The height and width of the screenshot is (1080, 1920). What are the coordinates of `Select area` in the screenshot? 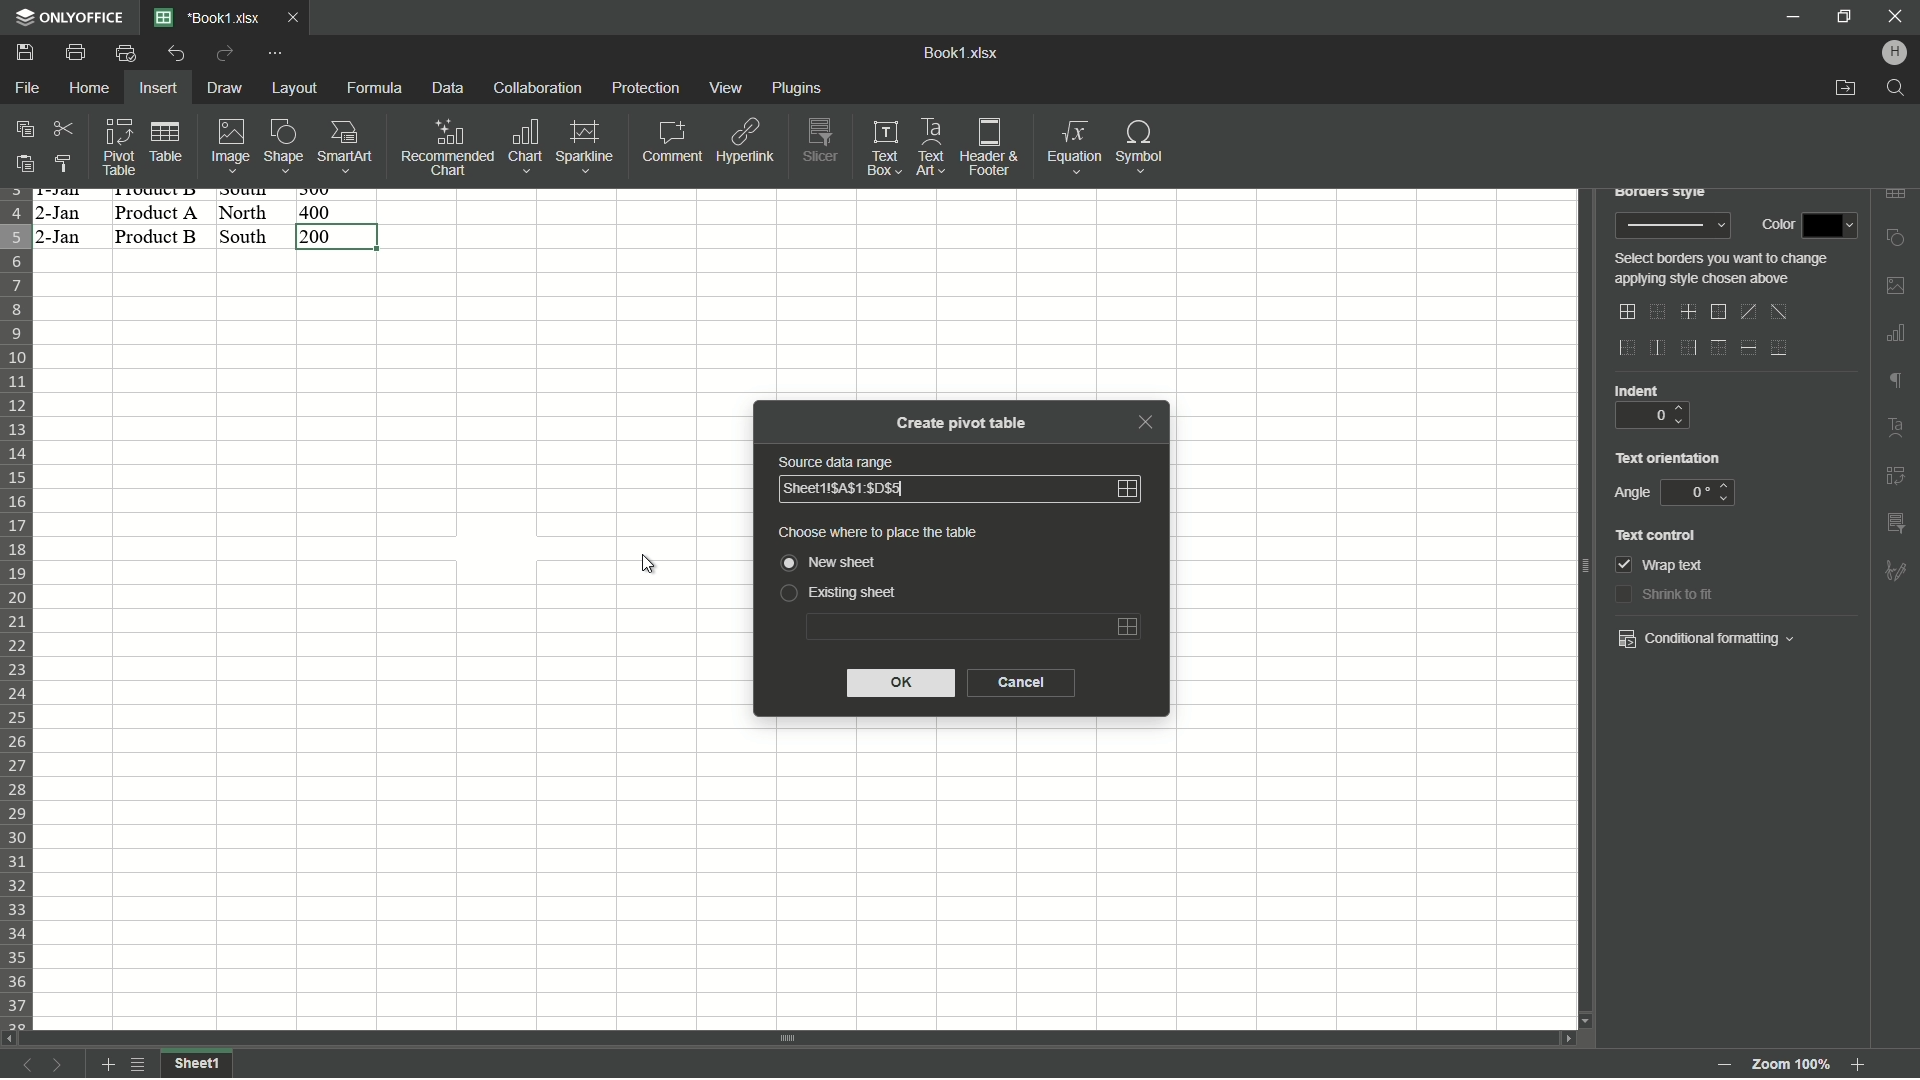 It's located at (1127, 487).